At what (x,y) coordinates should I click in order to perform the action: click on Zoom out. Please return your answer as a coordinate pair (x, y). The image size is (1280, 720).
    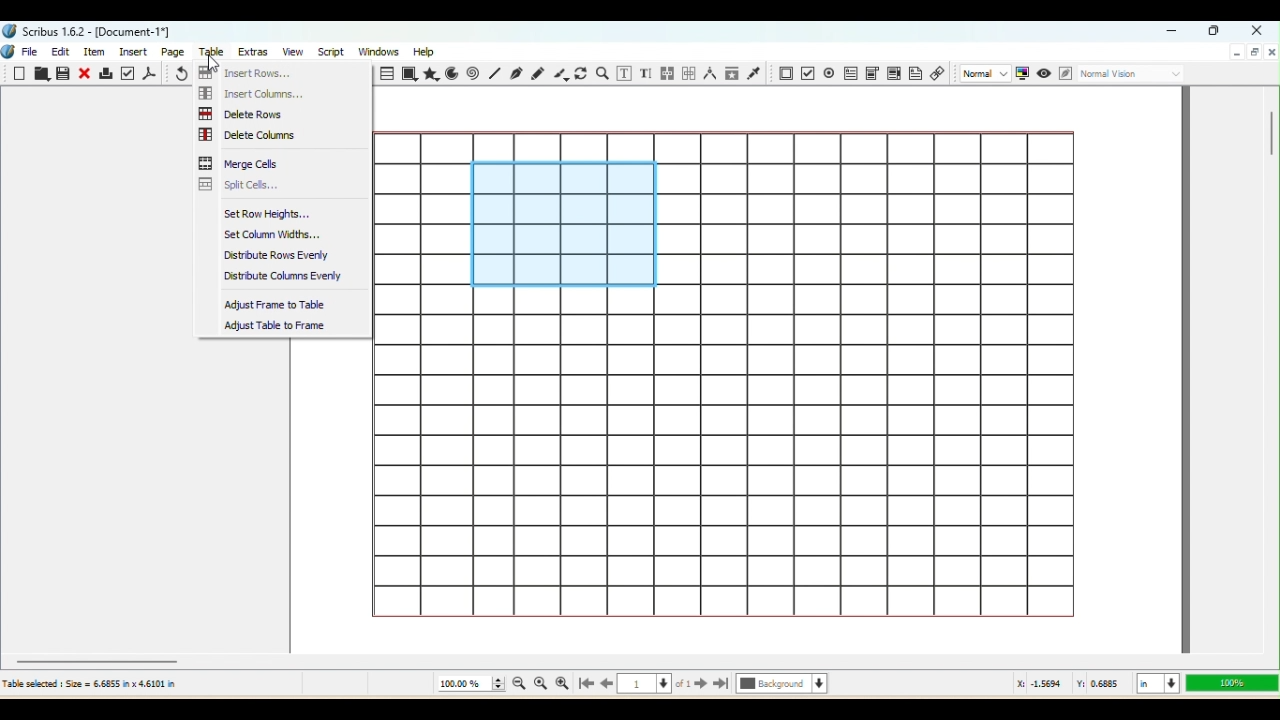
    Looking at the image, I should click on (516, 686).